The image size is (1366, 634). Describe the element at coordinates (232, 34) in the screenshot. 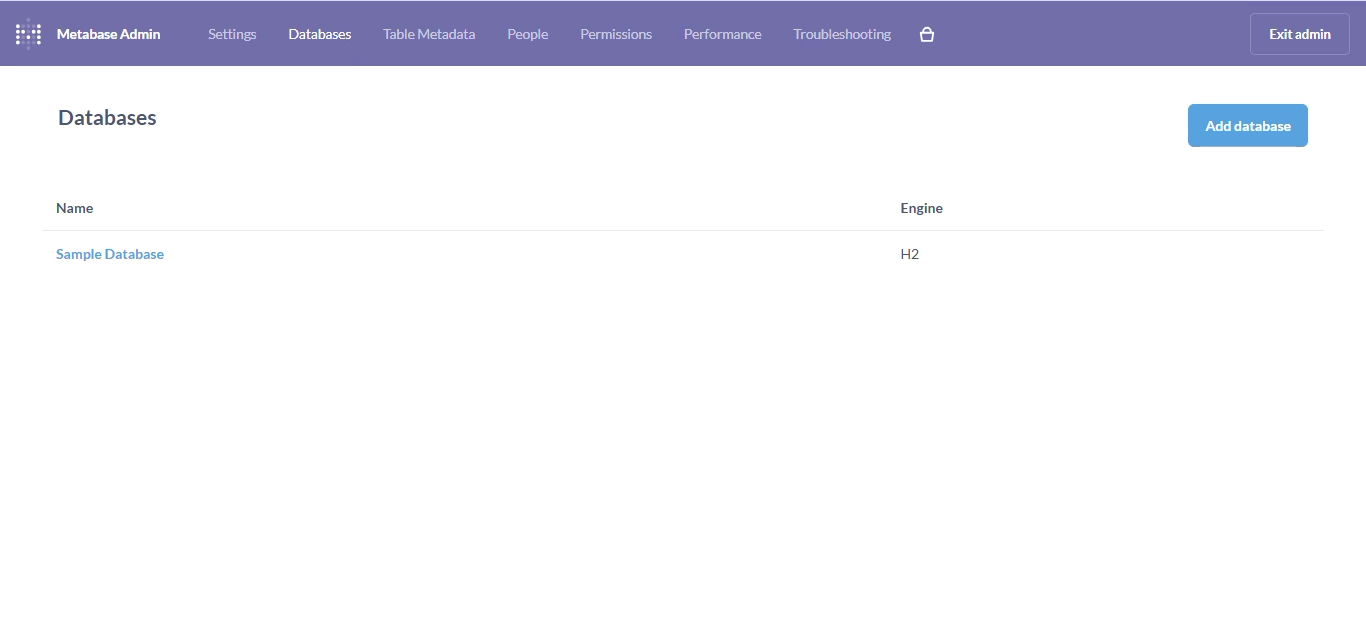

I see `settings` at that location.